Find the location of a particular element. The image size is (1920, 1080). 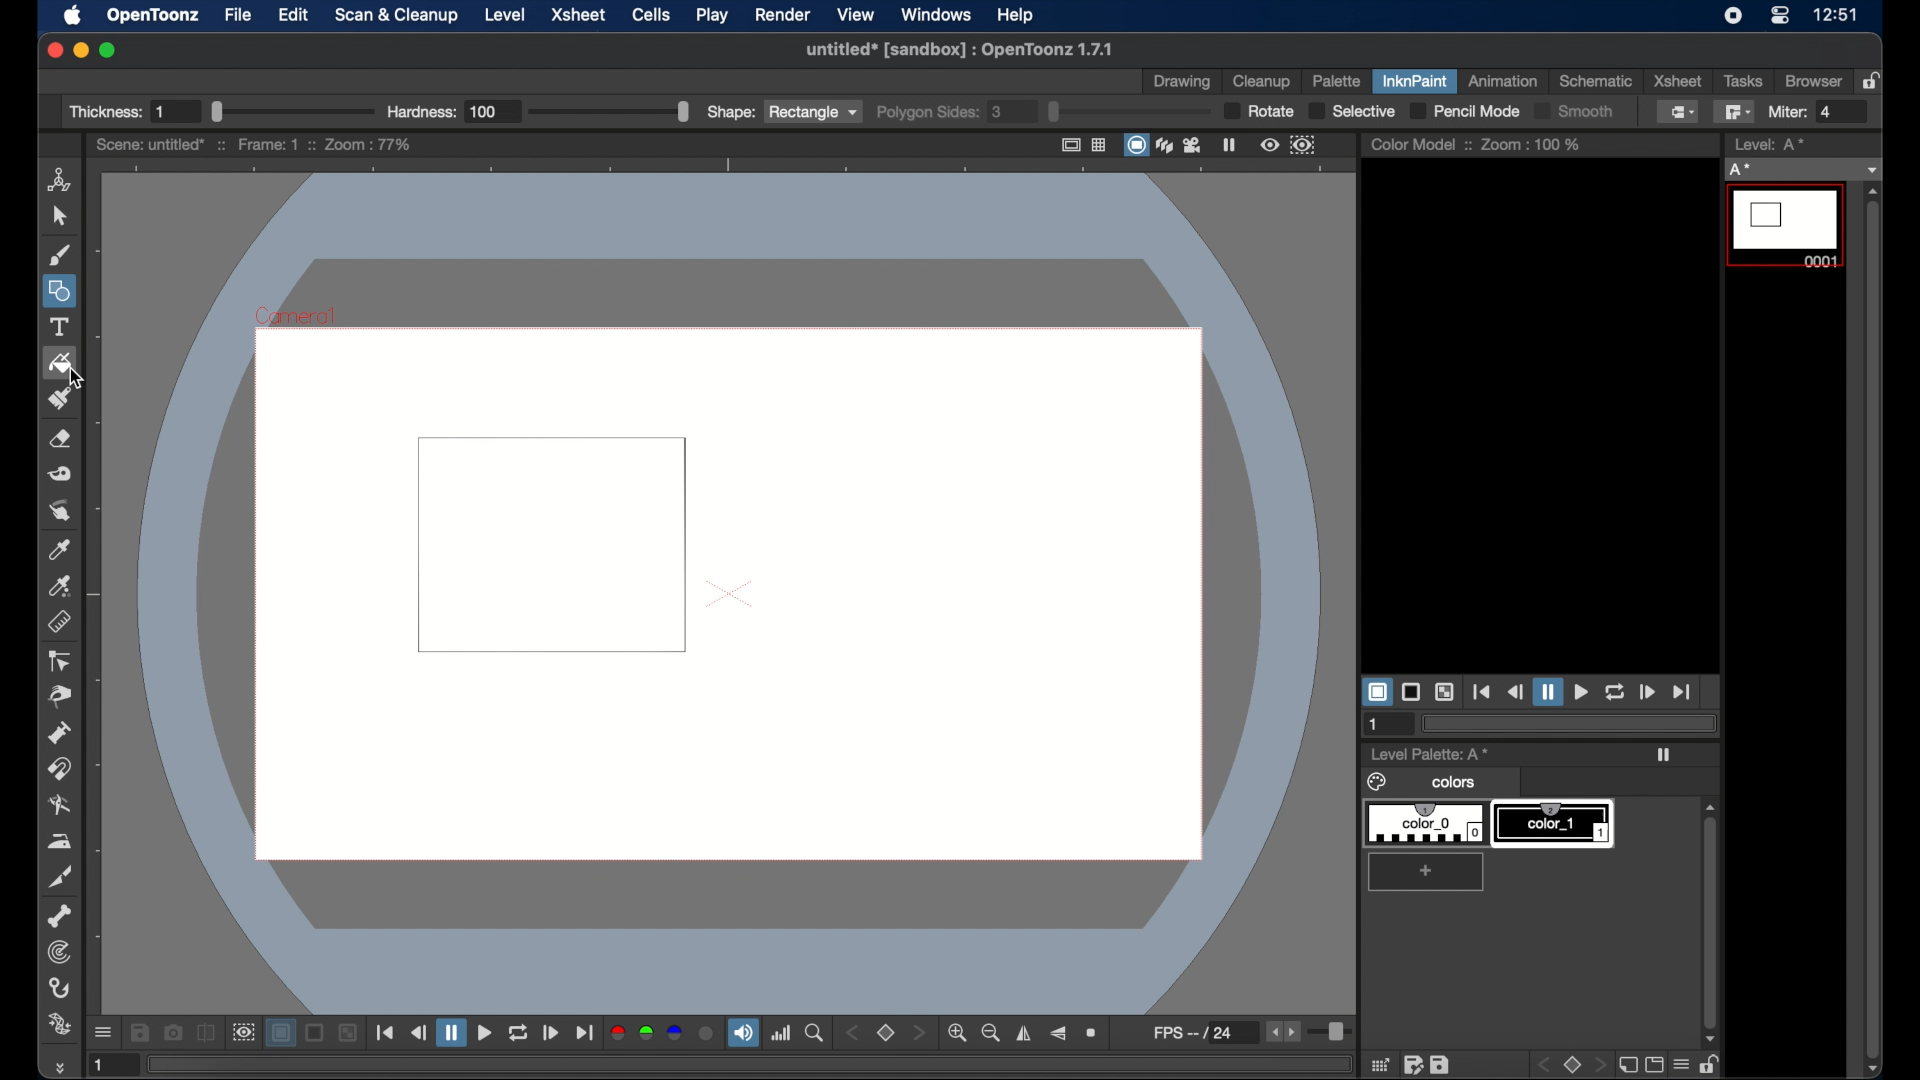

checkered background is located at coordinates (347, 1033).